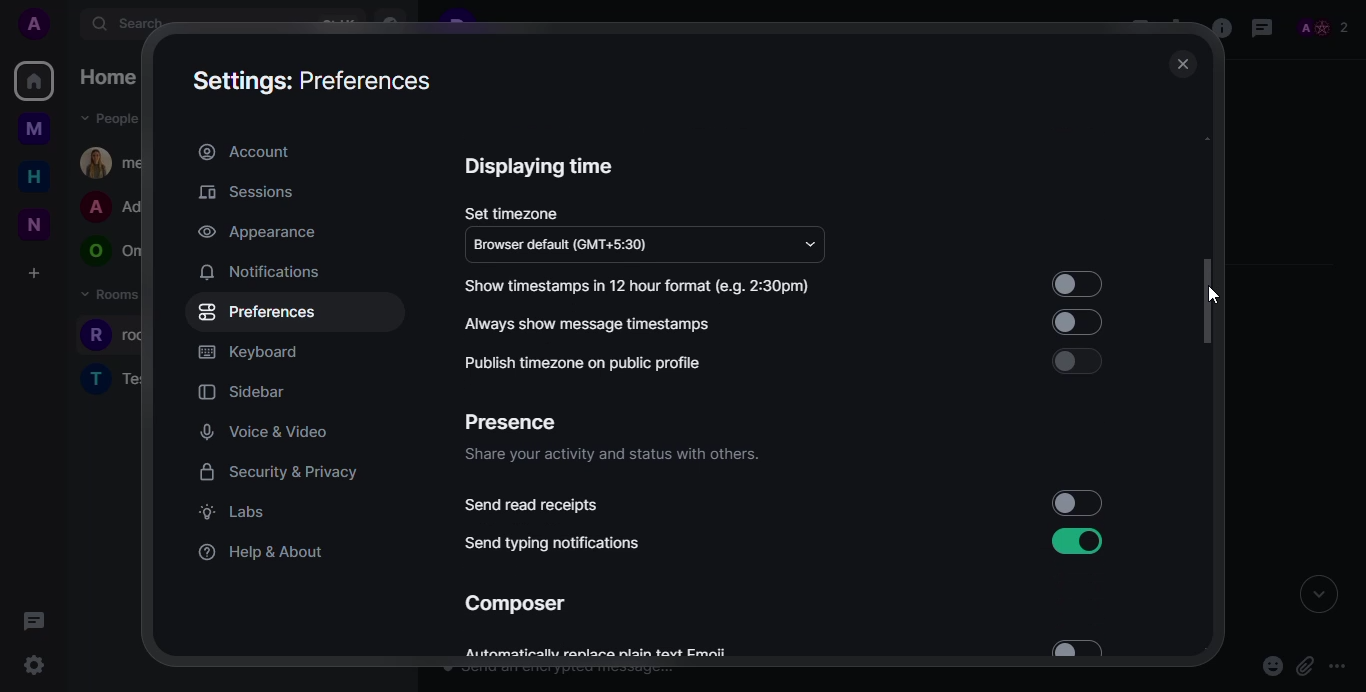 This screenshot has height=692, width=1366. I want to click on sidebar, so click(246, 391).